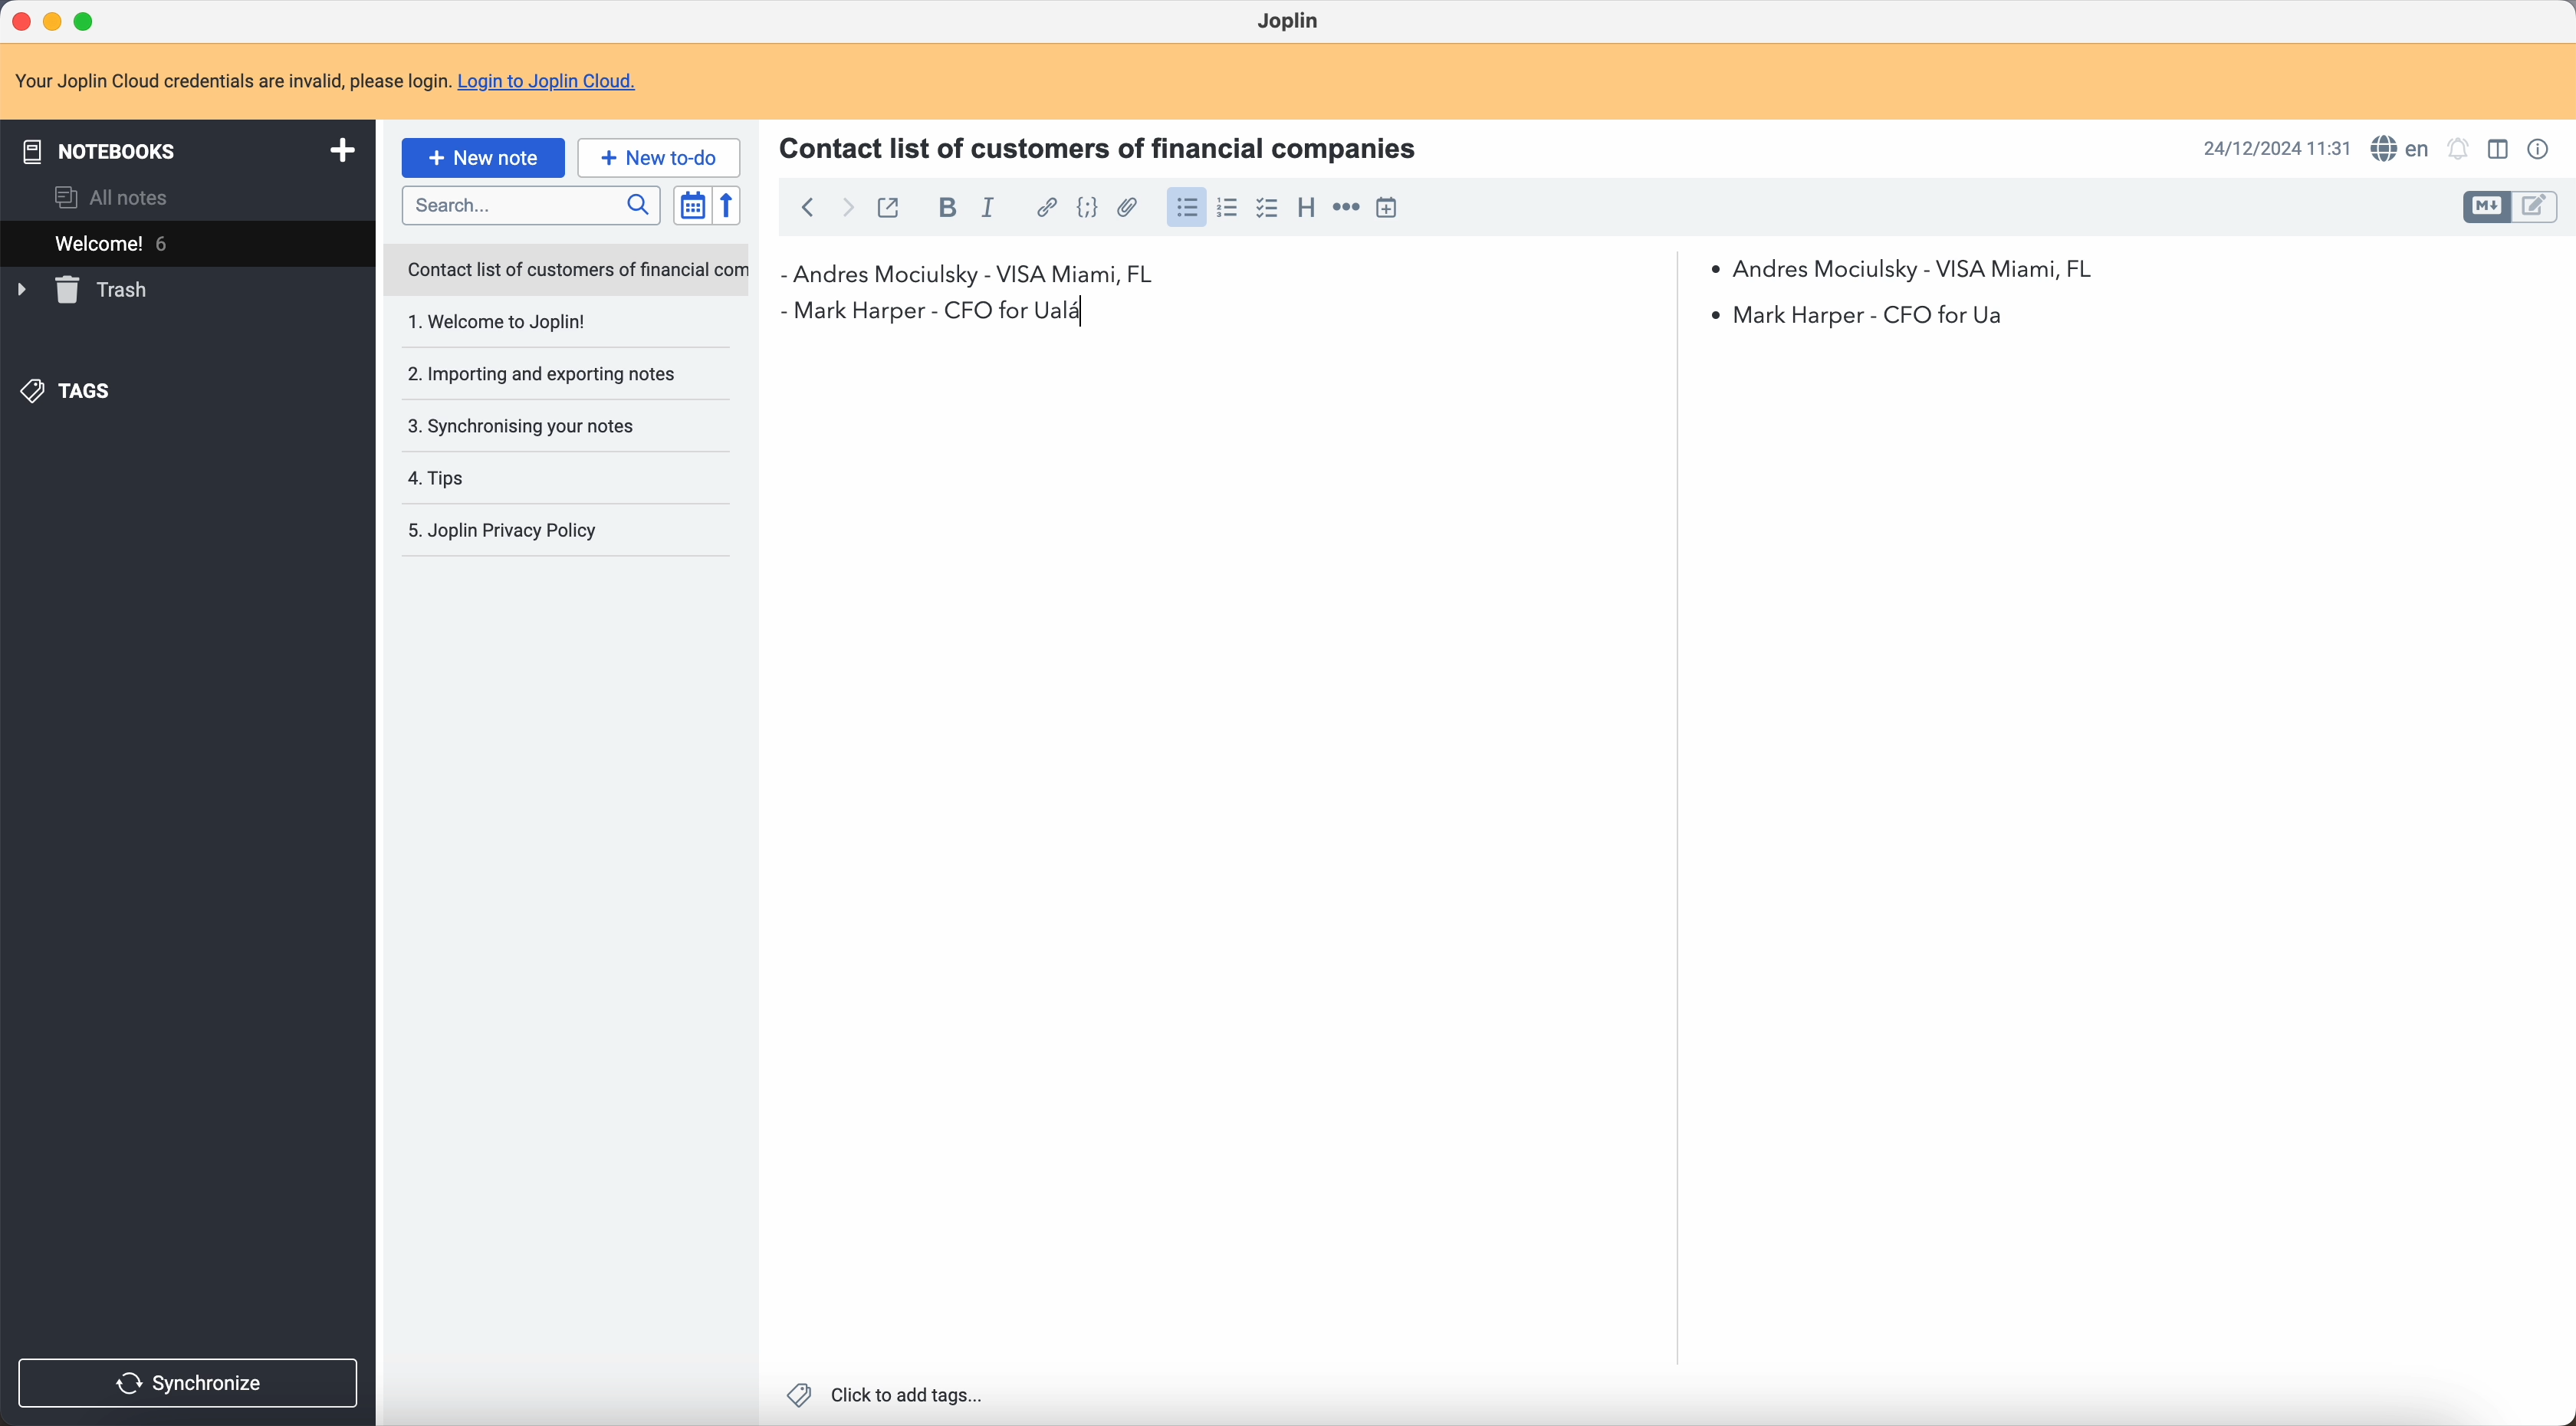  Describe the element at coordinates (989, 211) in the screenshot. I see `italic` at that location.